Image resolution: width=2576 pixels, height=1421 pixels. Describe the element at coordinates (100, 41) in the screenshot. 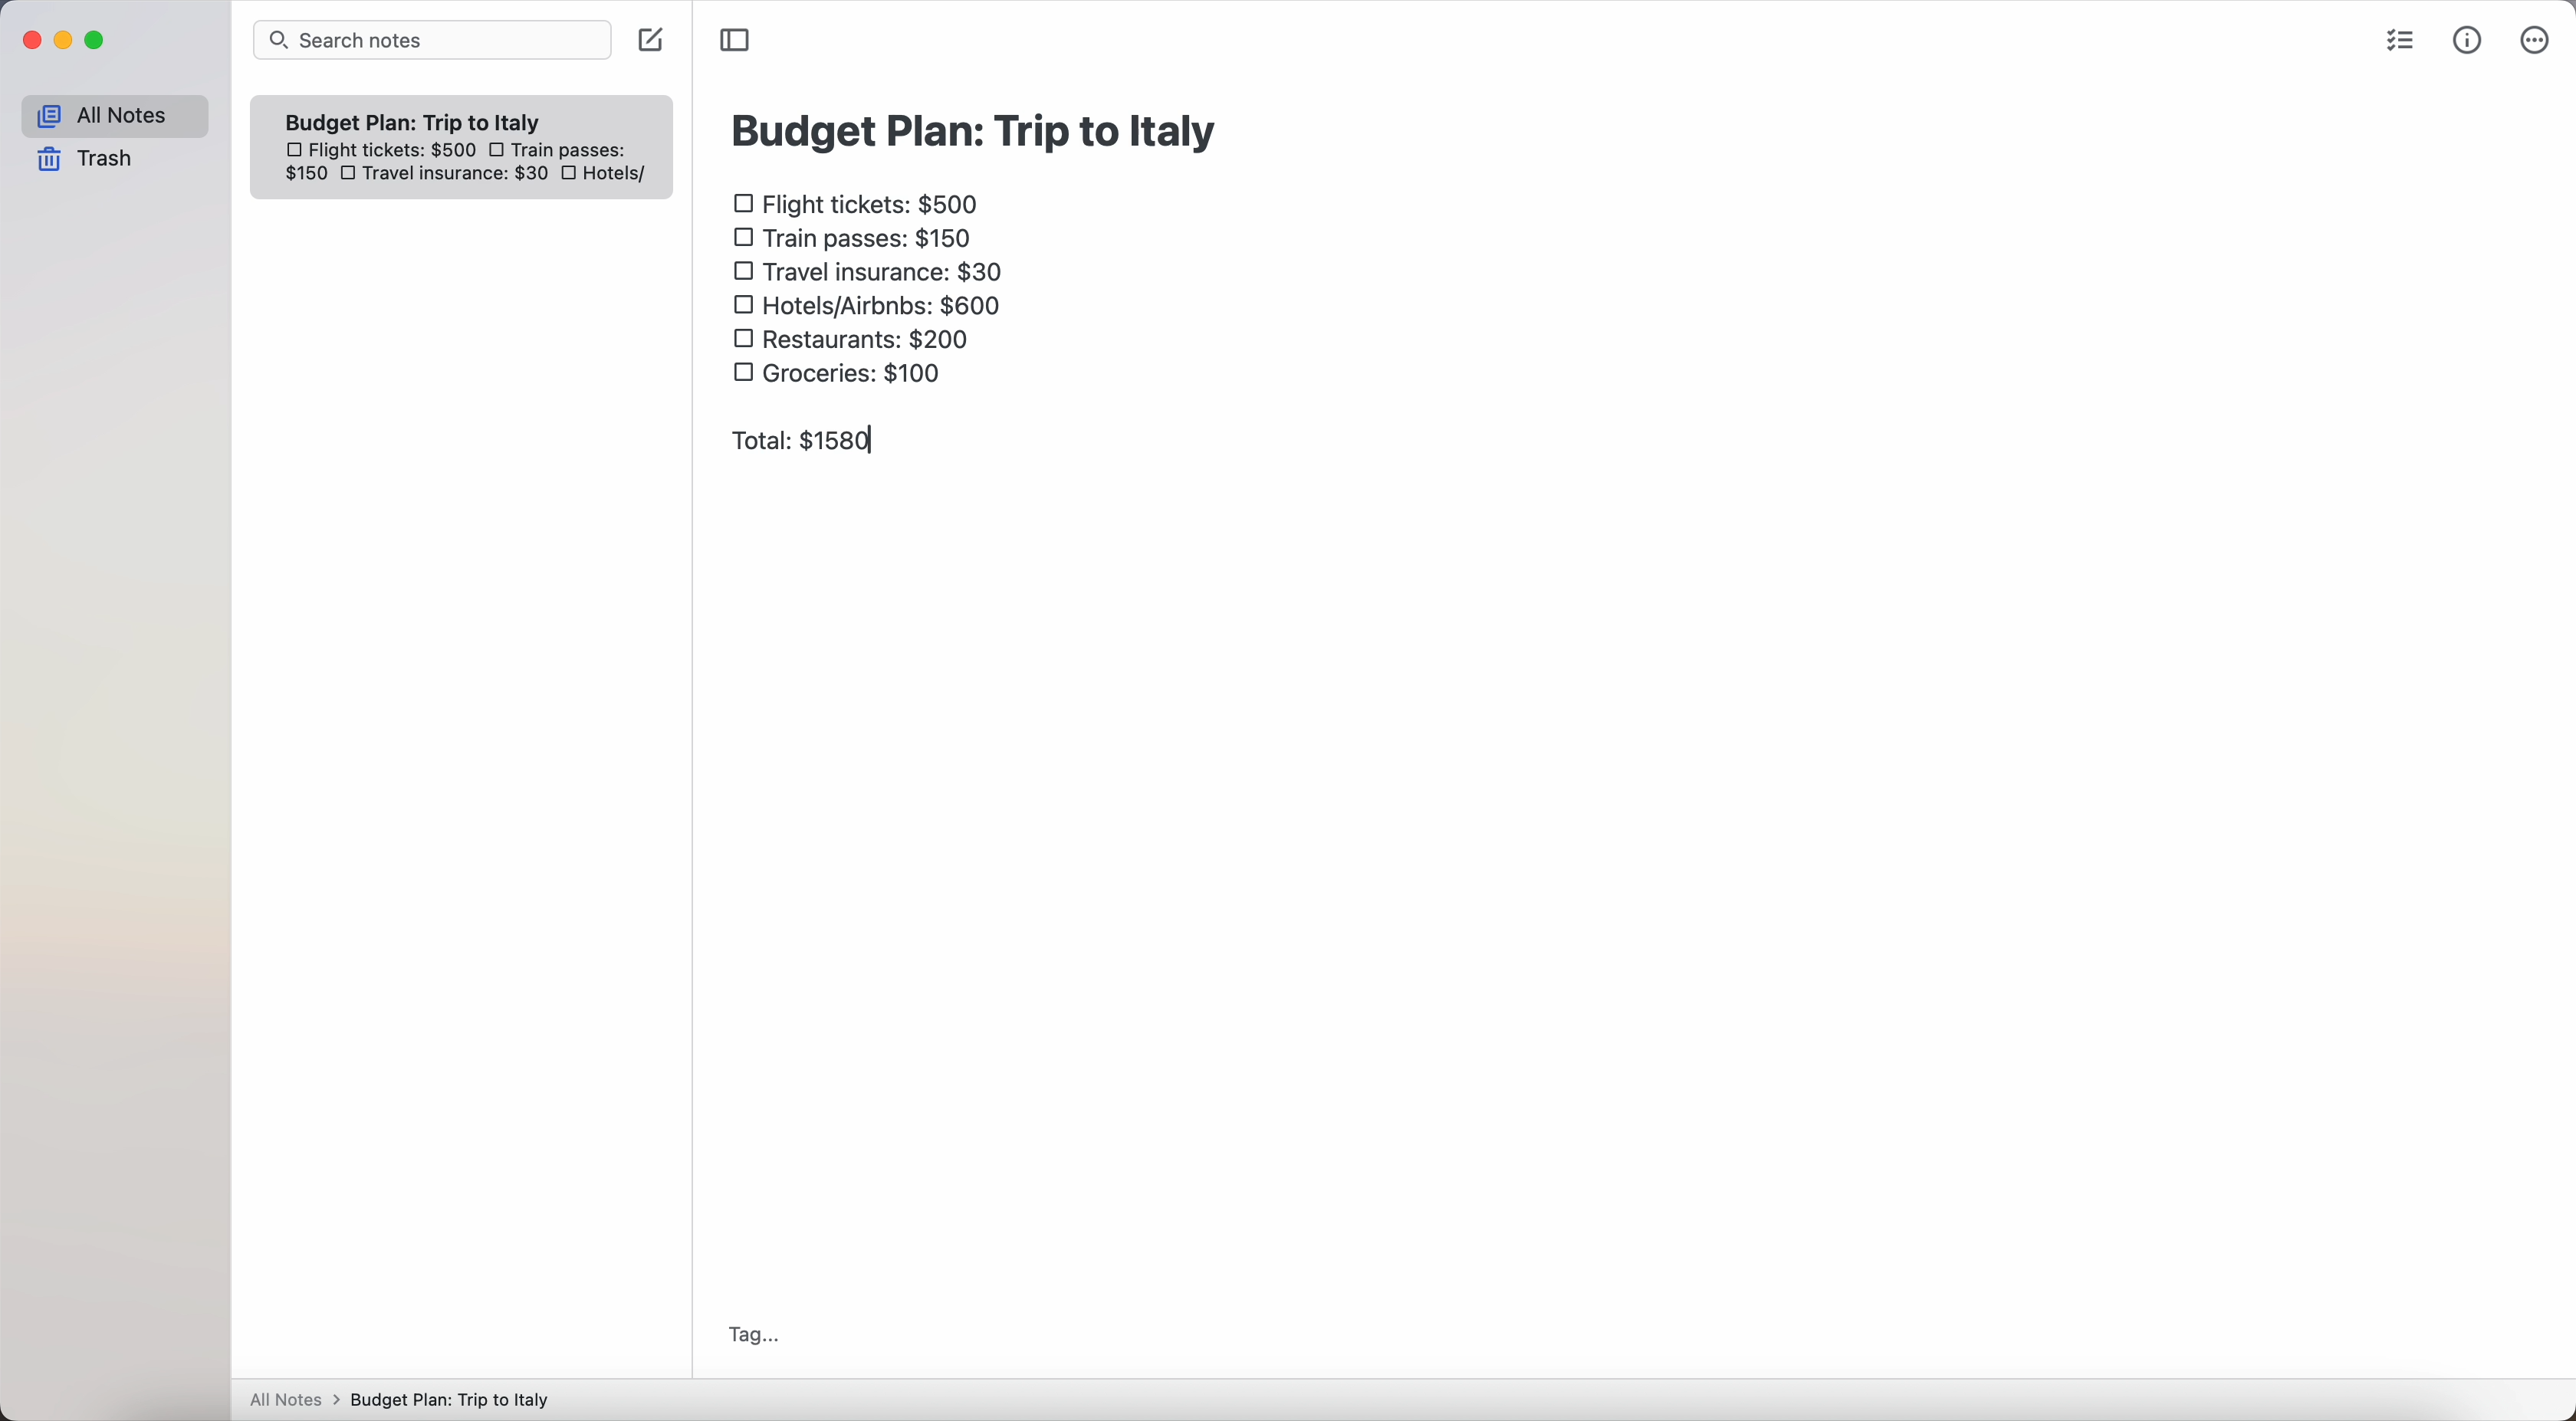

I see `maximize` at that location.